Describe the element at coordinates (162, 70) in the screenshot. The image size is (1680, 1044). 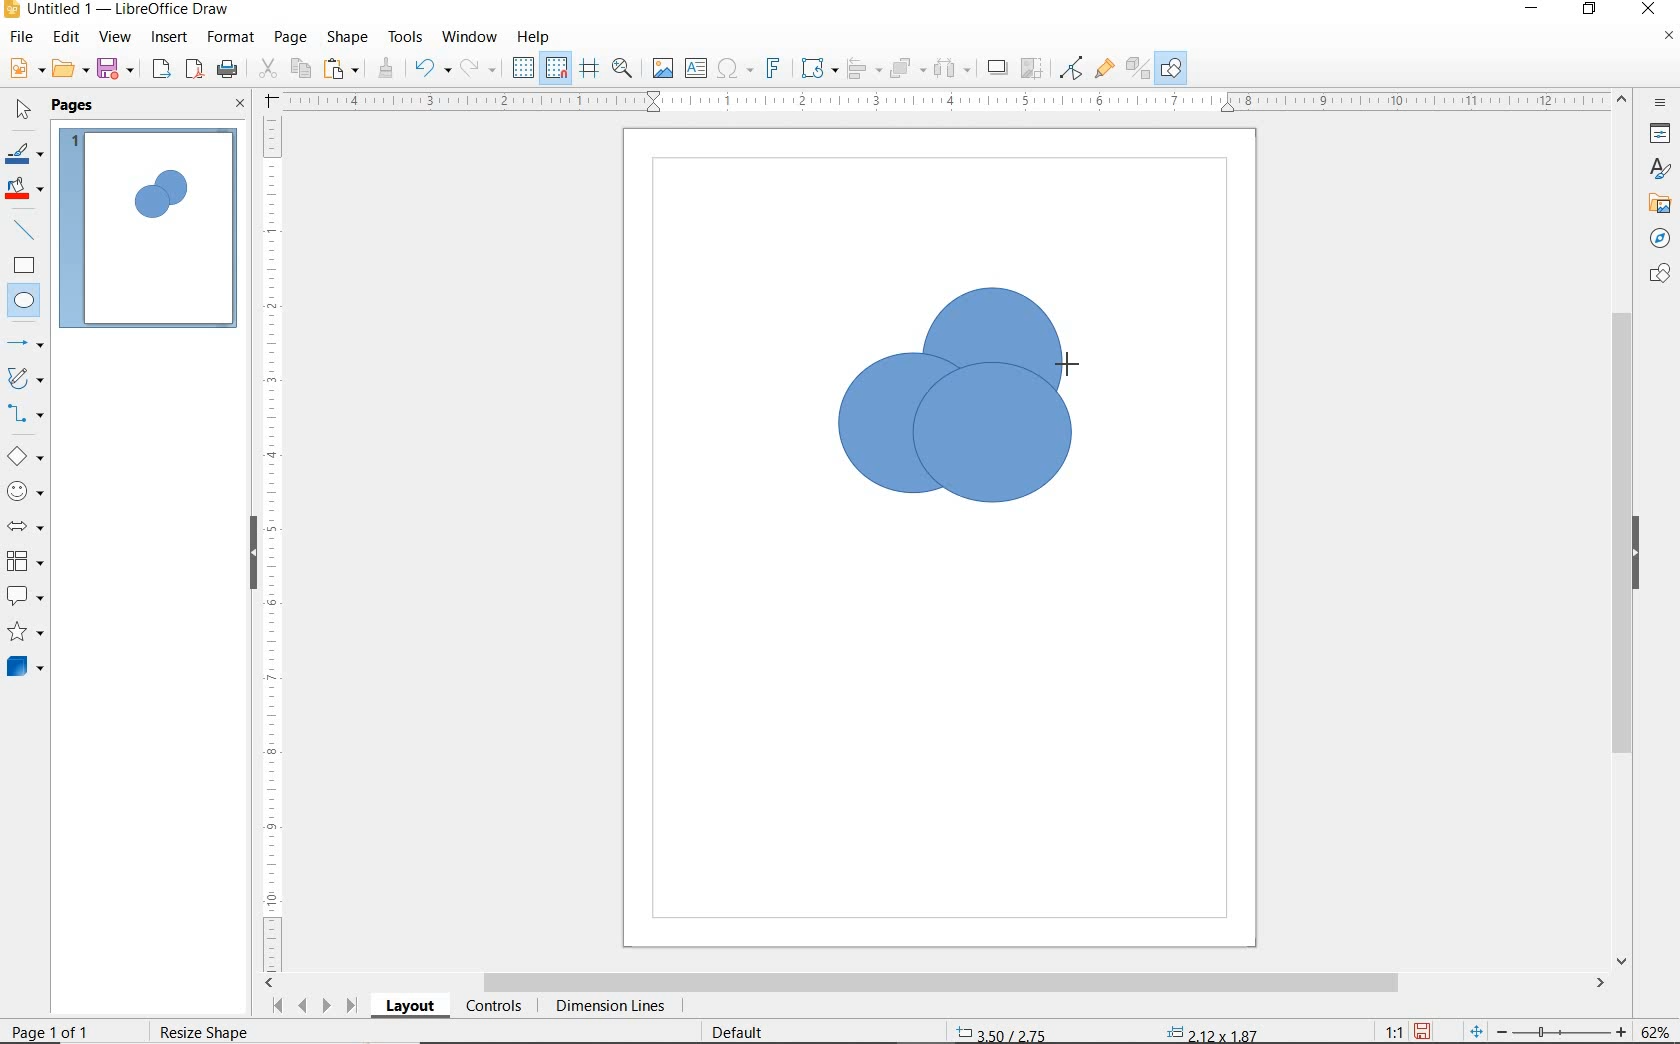
I see `EXPORT` at that location.